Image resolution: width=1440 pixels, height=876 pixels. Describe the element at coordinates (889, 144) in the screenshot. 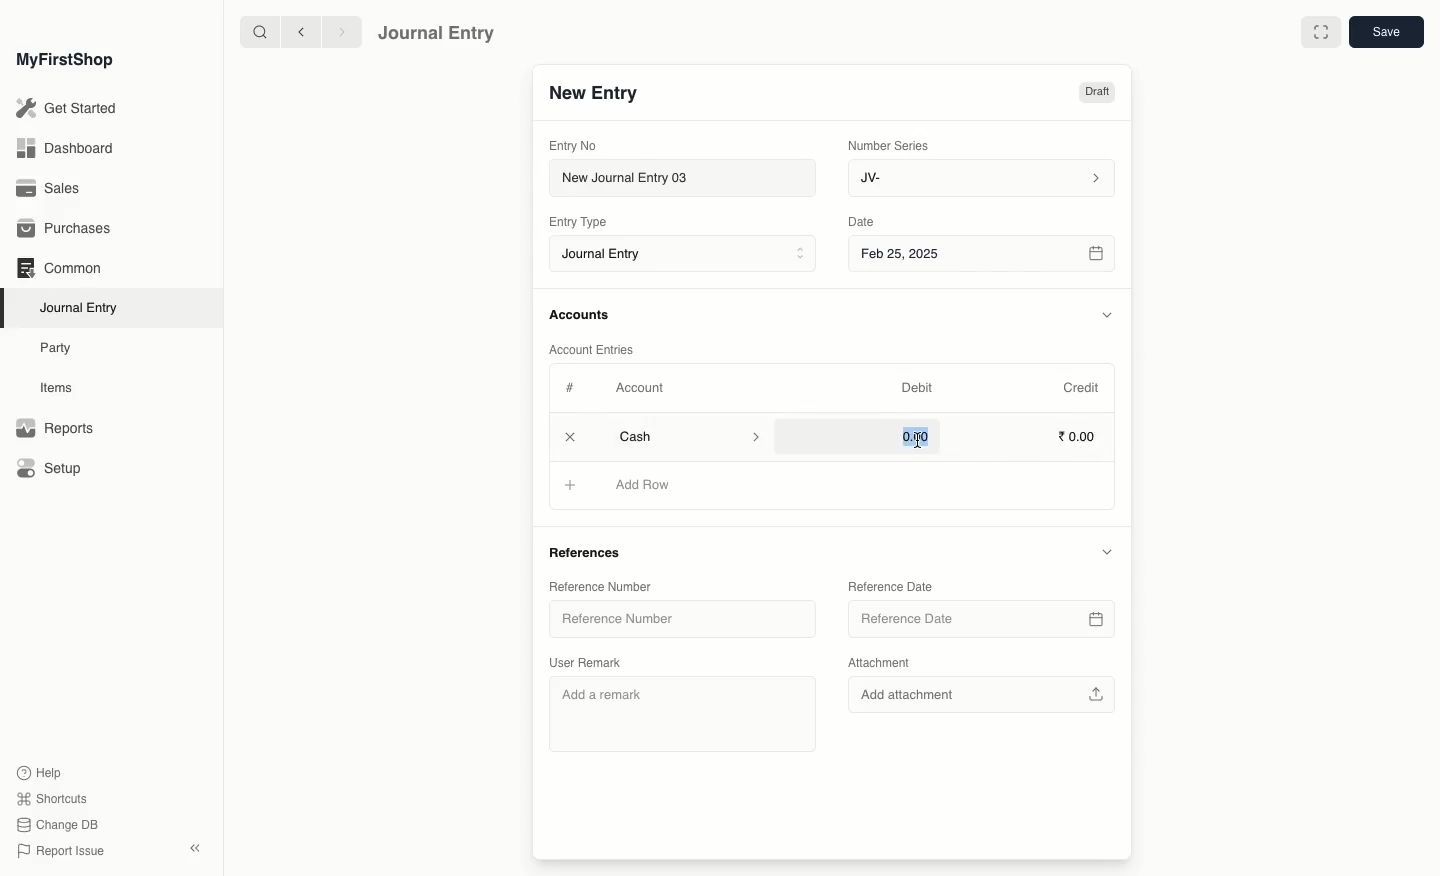

I see `‘Number Series` at that location.